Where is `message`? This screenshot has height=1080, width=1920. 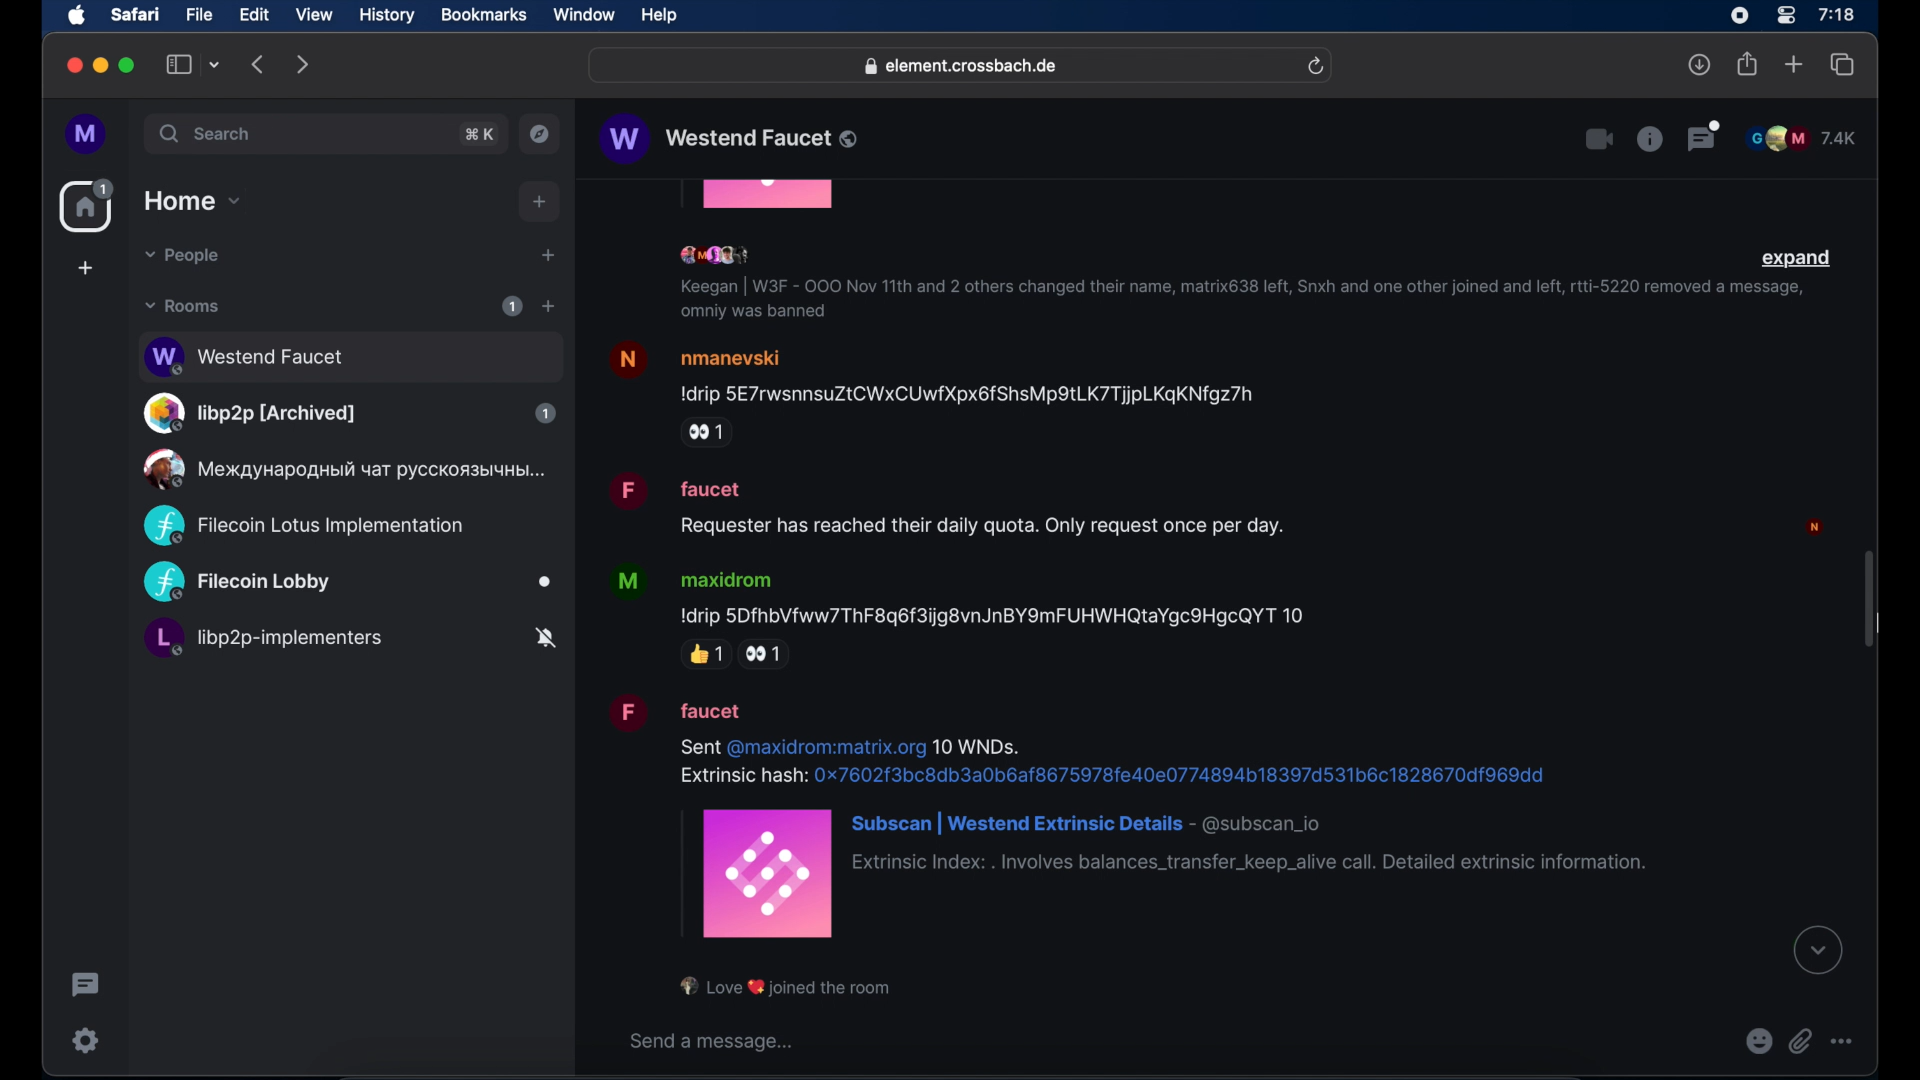 message is located at coordinates (949, 505).